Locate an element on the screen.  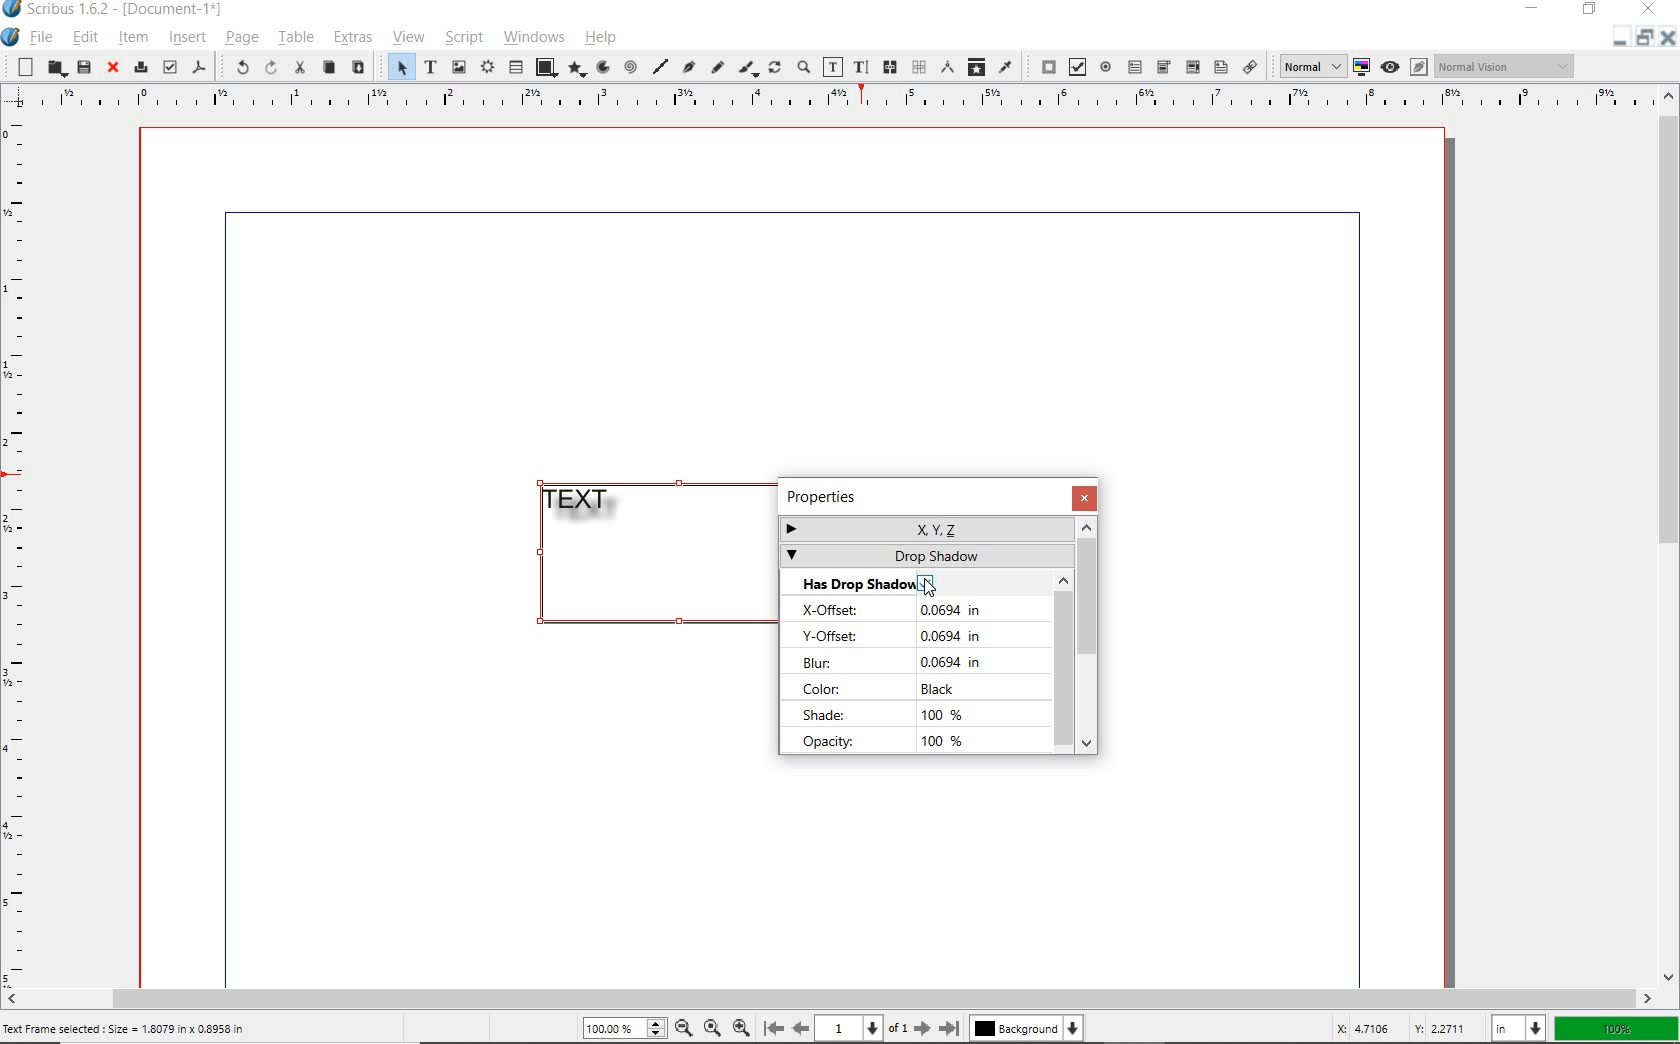
unlink text frames is located at coordinates (919, 68).